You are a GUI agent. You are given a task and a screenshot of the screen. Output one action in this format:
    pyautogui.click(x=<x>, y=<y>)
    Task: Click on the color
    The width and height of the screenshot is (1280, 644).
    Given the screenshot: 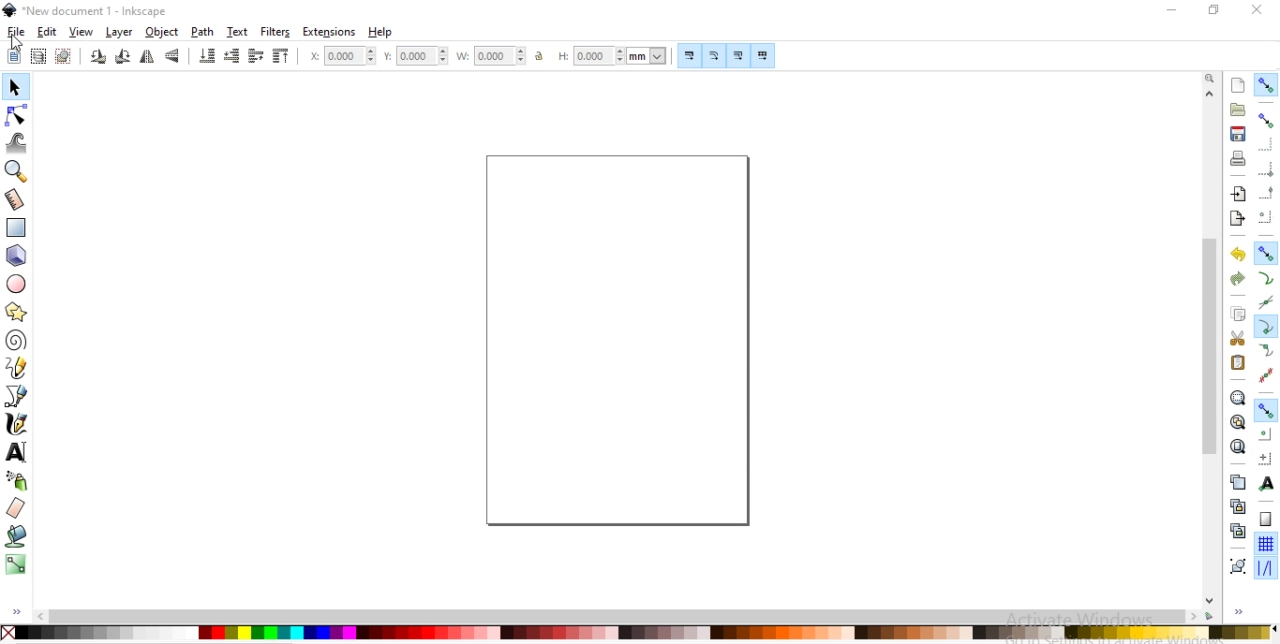 What is the action you would take?
    pyautogui.click(x=638, y=632)
    